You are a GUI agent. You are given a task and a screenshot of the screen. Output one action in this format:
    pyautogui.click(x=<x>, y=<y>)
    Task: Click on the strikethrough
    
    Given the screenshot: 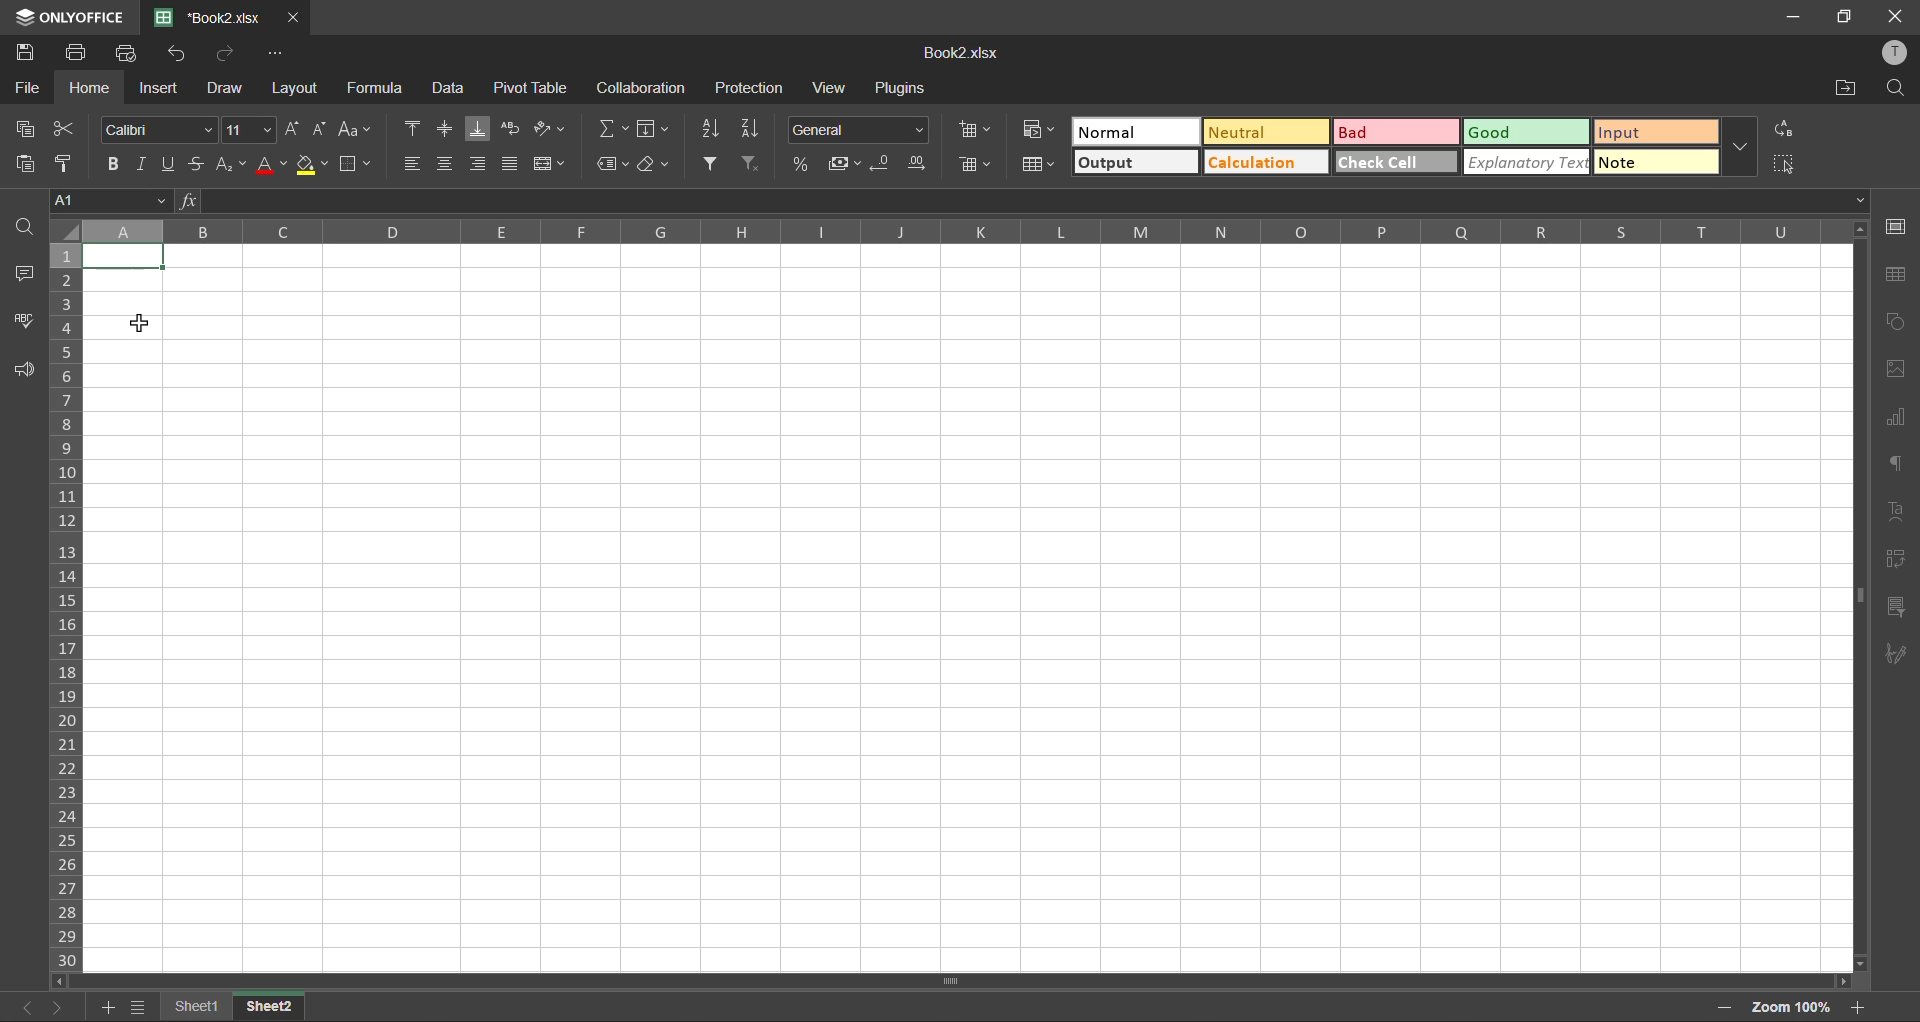 What is the action you would take?
    pyautogui.click(x=195, y=162)
    